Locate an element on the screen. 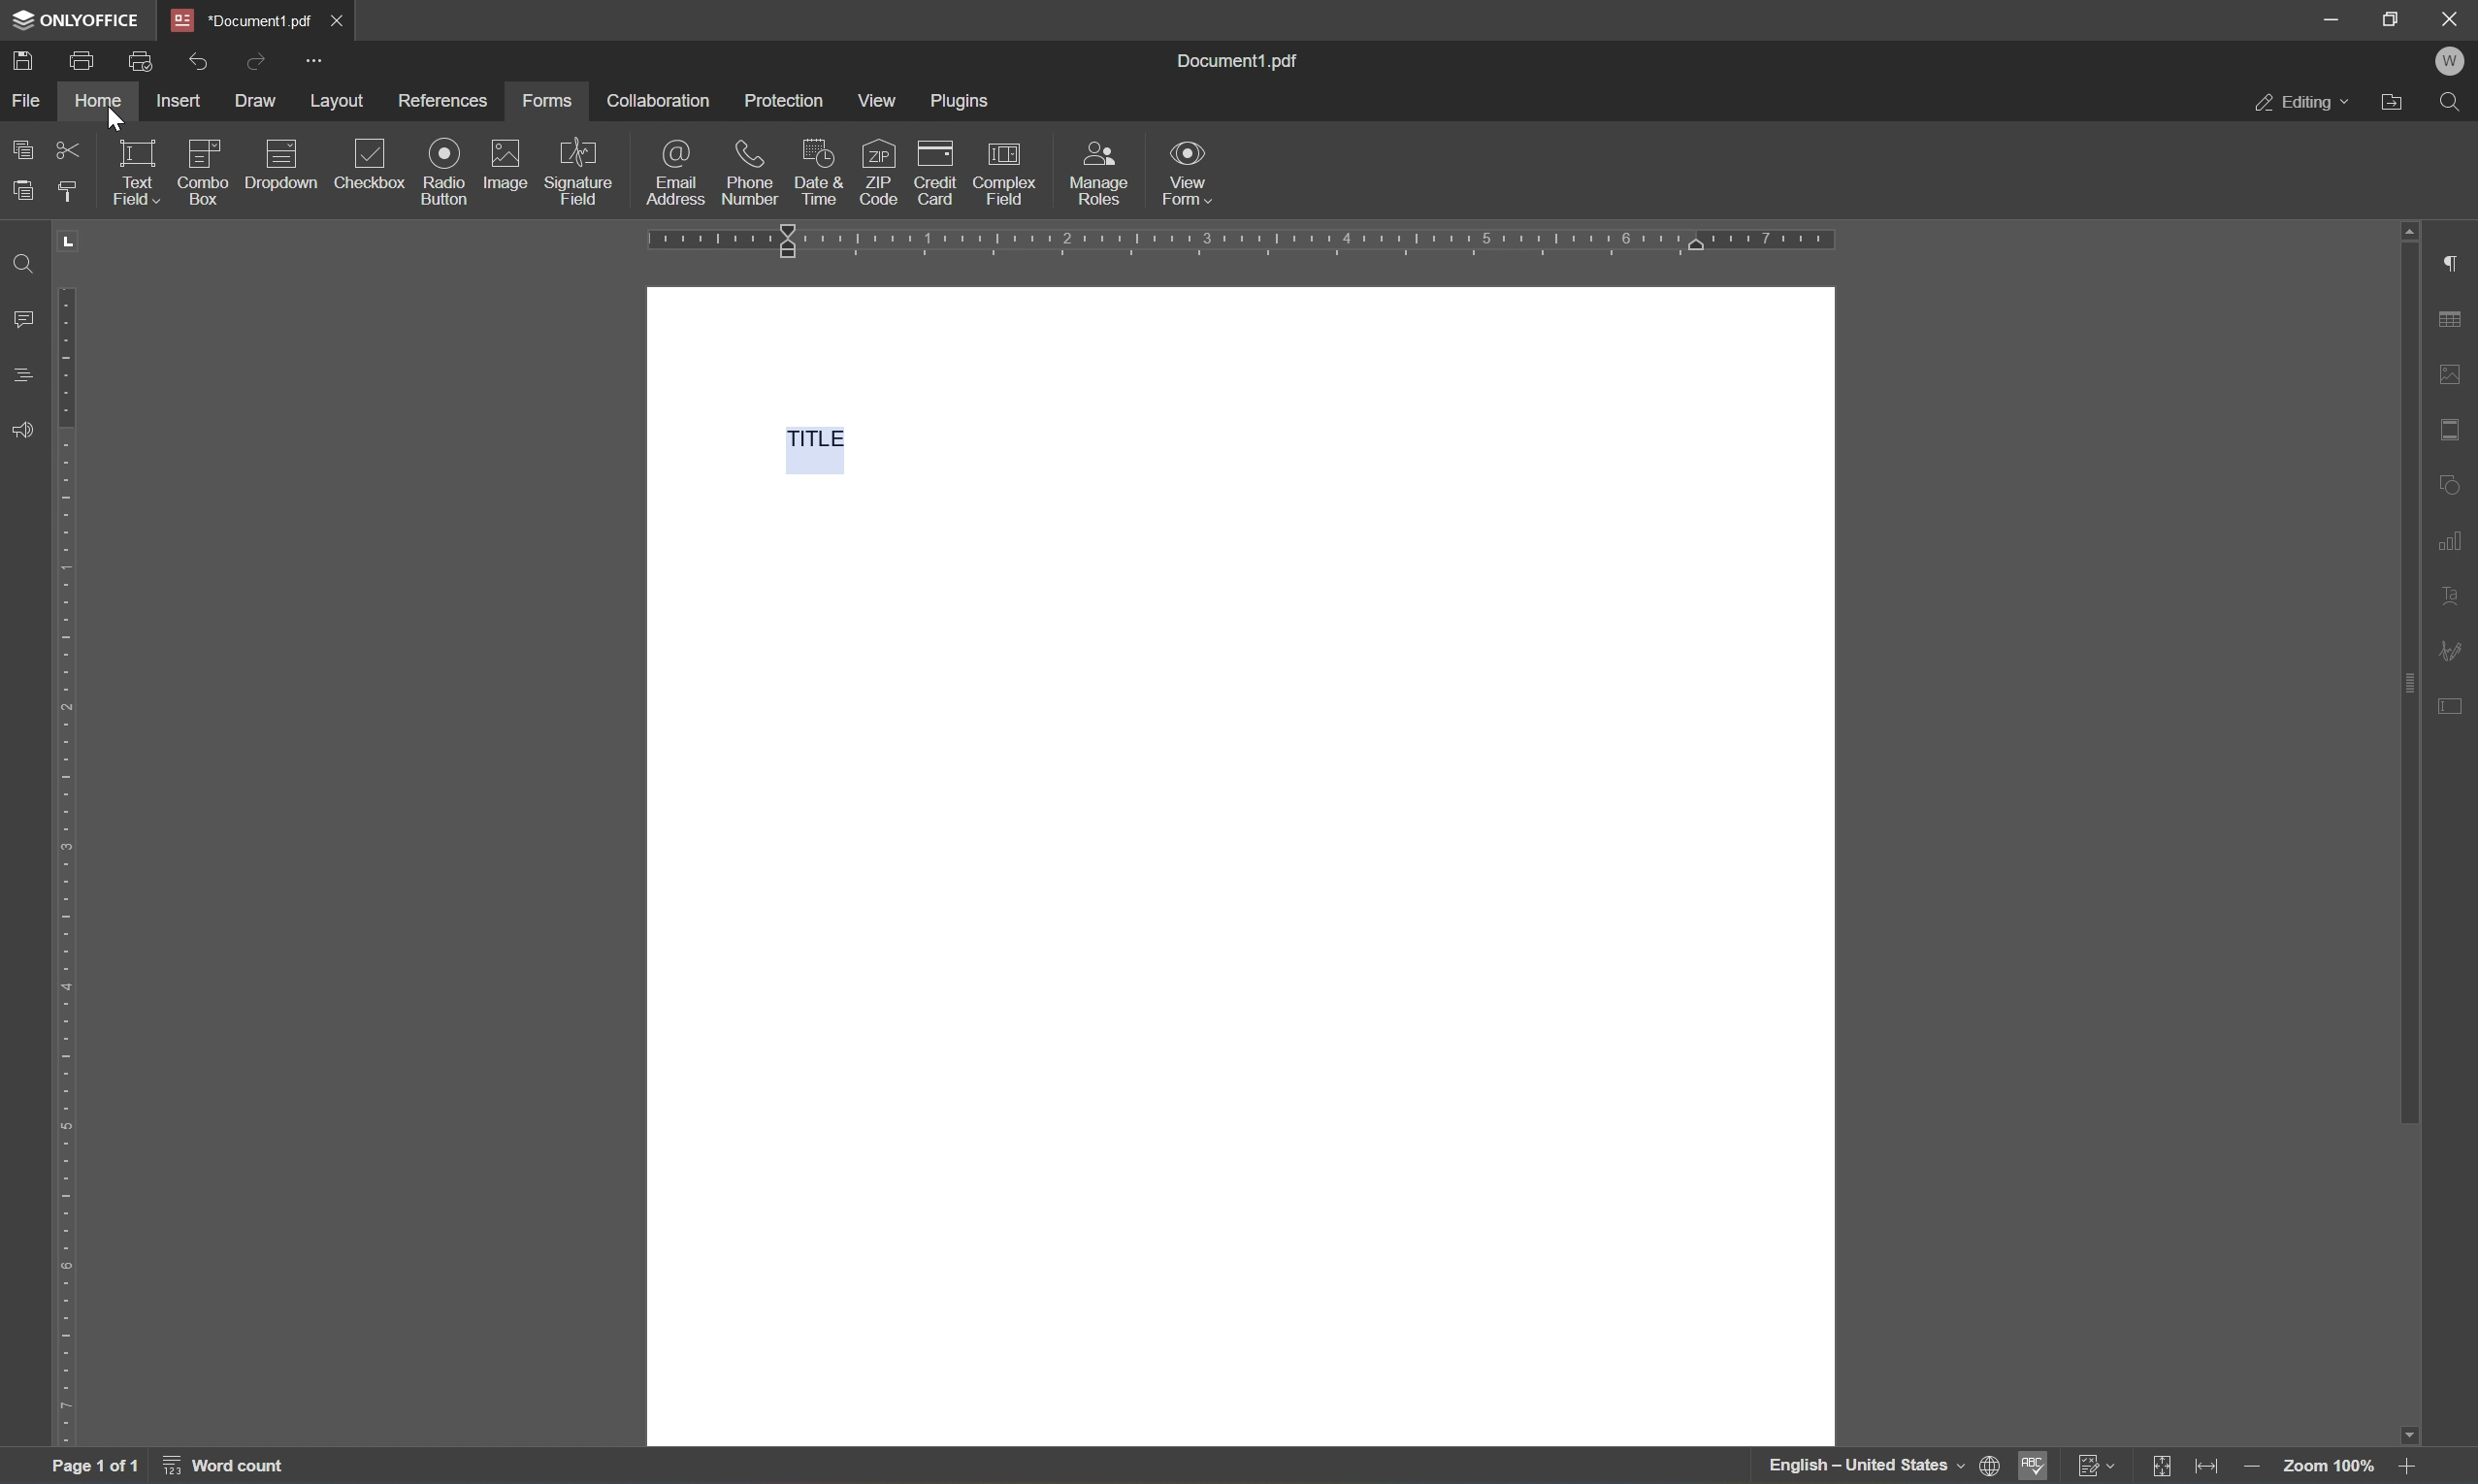 Image resolution: width=2478 pixels, height=1484 pixels. dropdown is located at coordinates (287, 163).